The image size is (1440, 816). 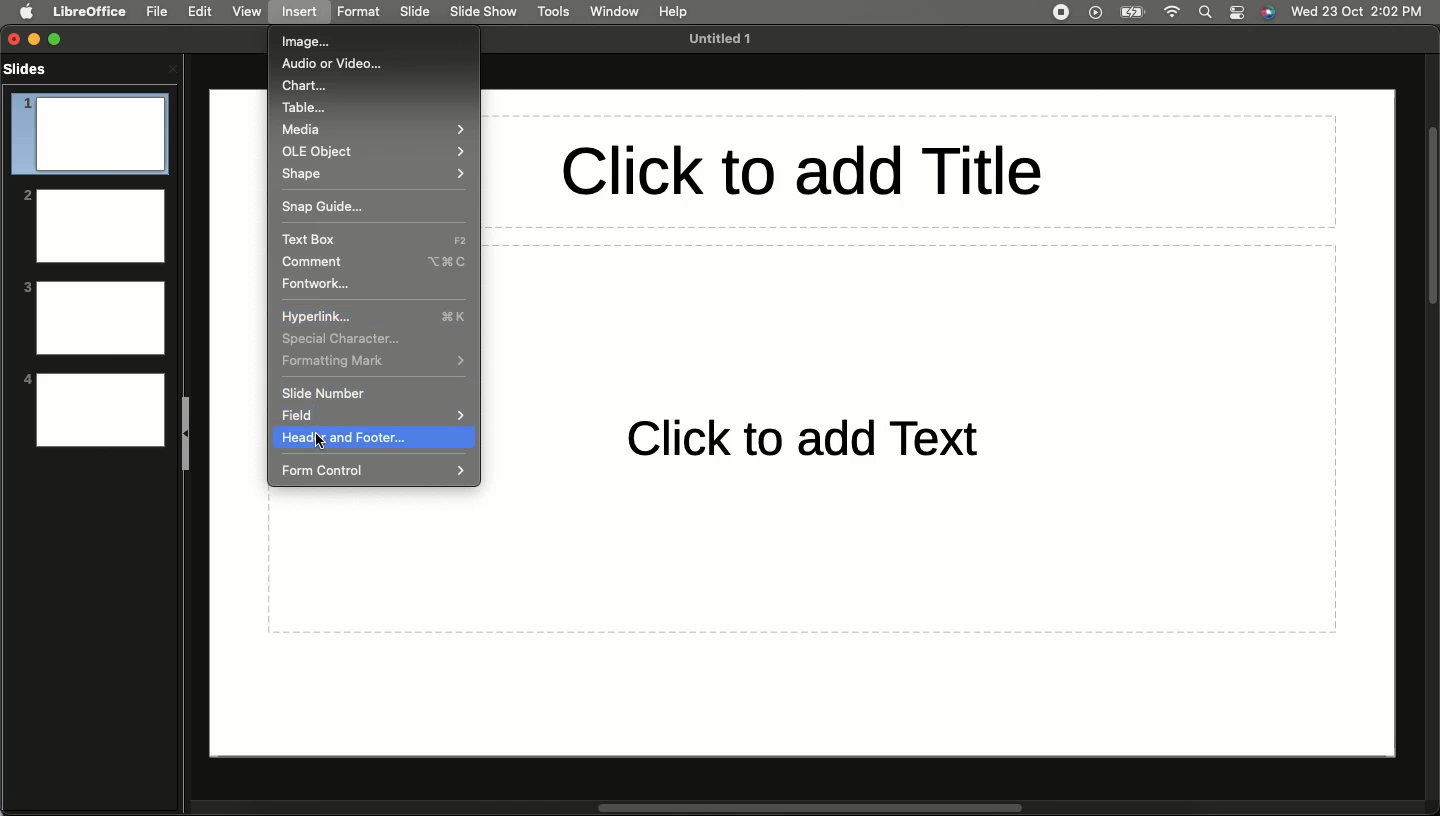 I want to click on Insert selecte, so click(x=304, y=13).